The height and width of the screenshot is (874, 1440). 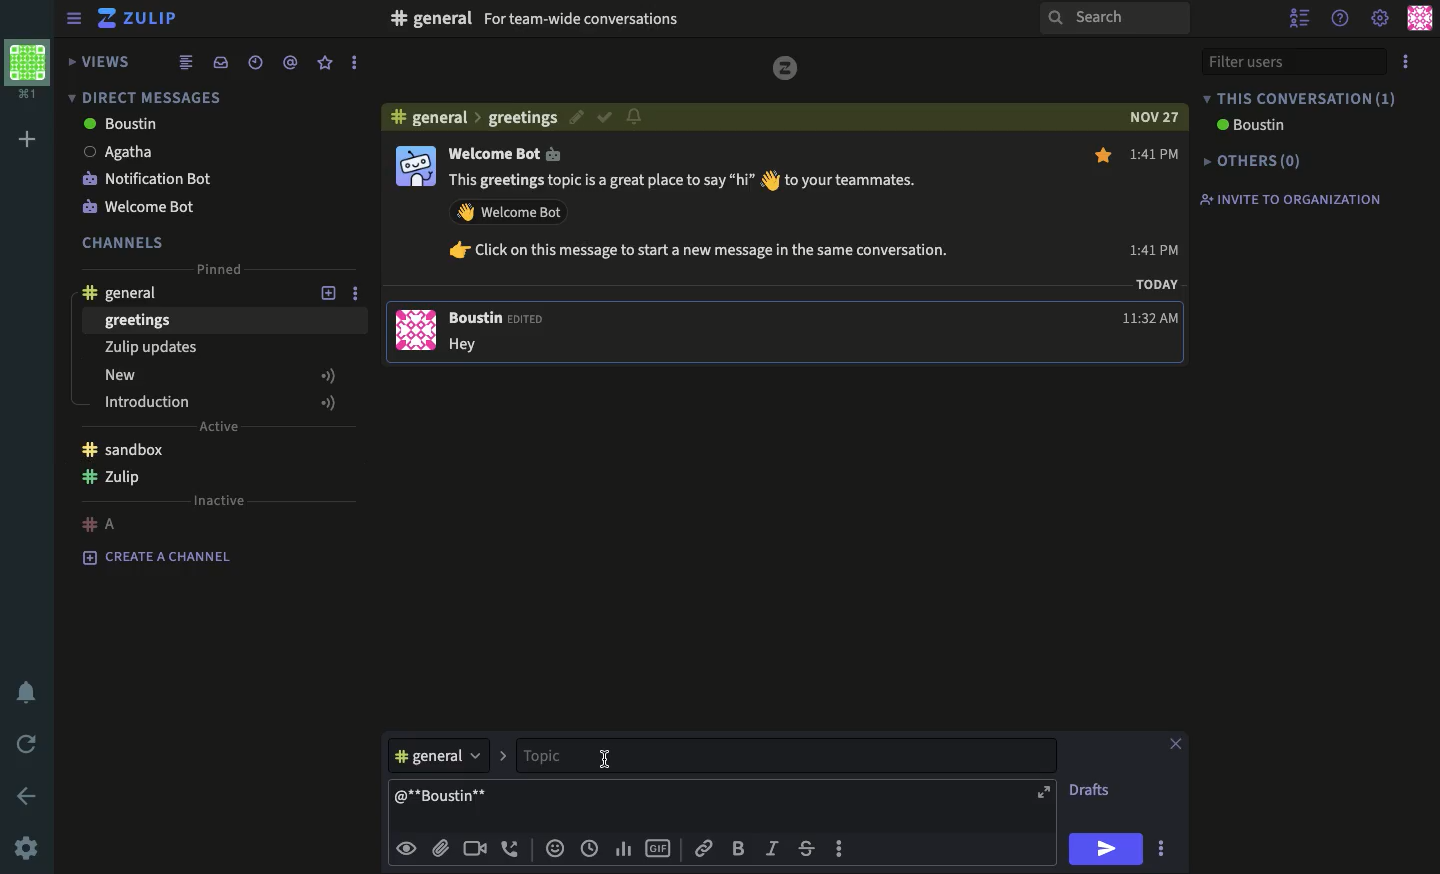 I want to click on visible, so click(x=409, y=848).